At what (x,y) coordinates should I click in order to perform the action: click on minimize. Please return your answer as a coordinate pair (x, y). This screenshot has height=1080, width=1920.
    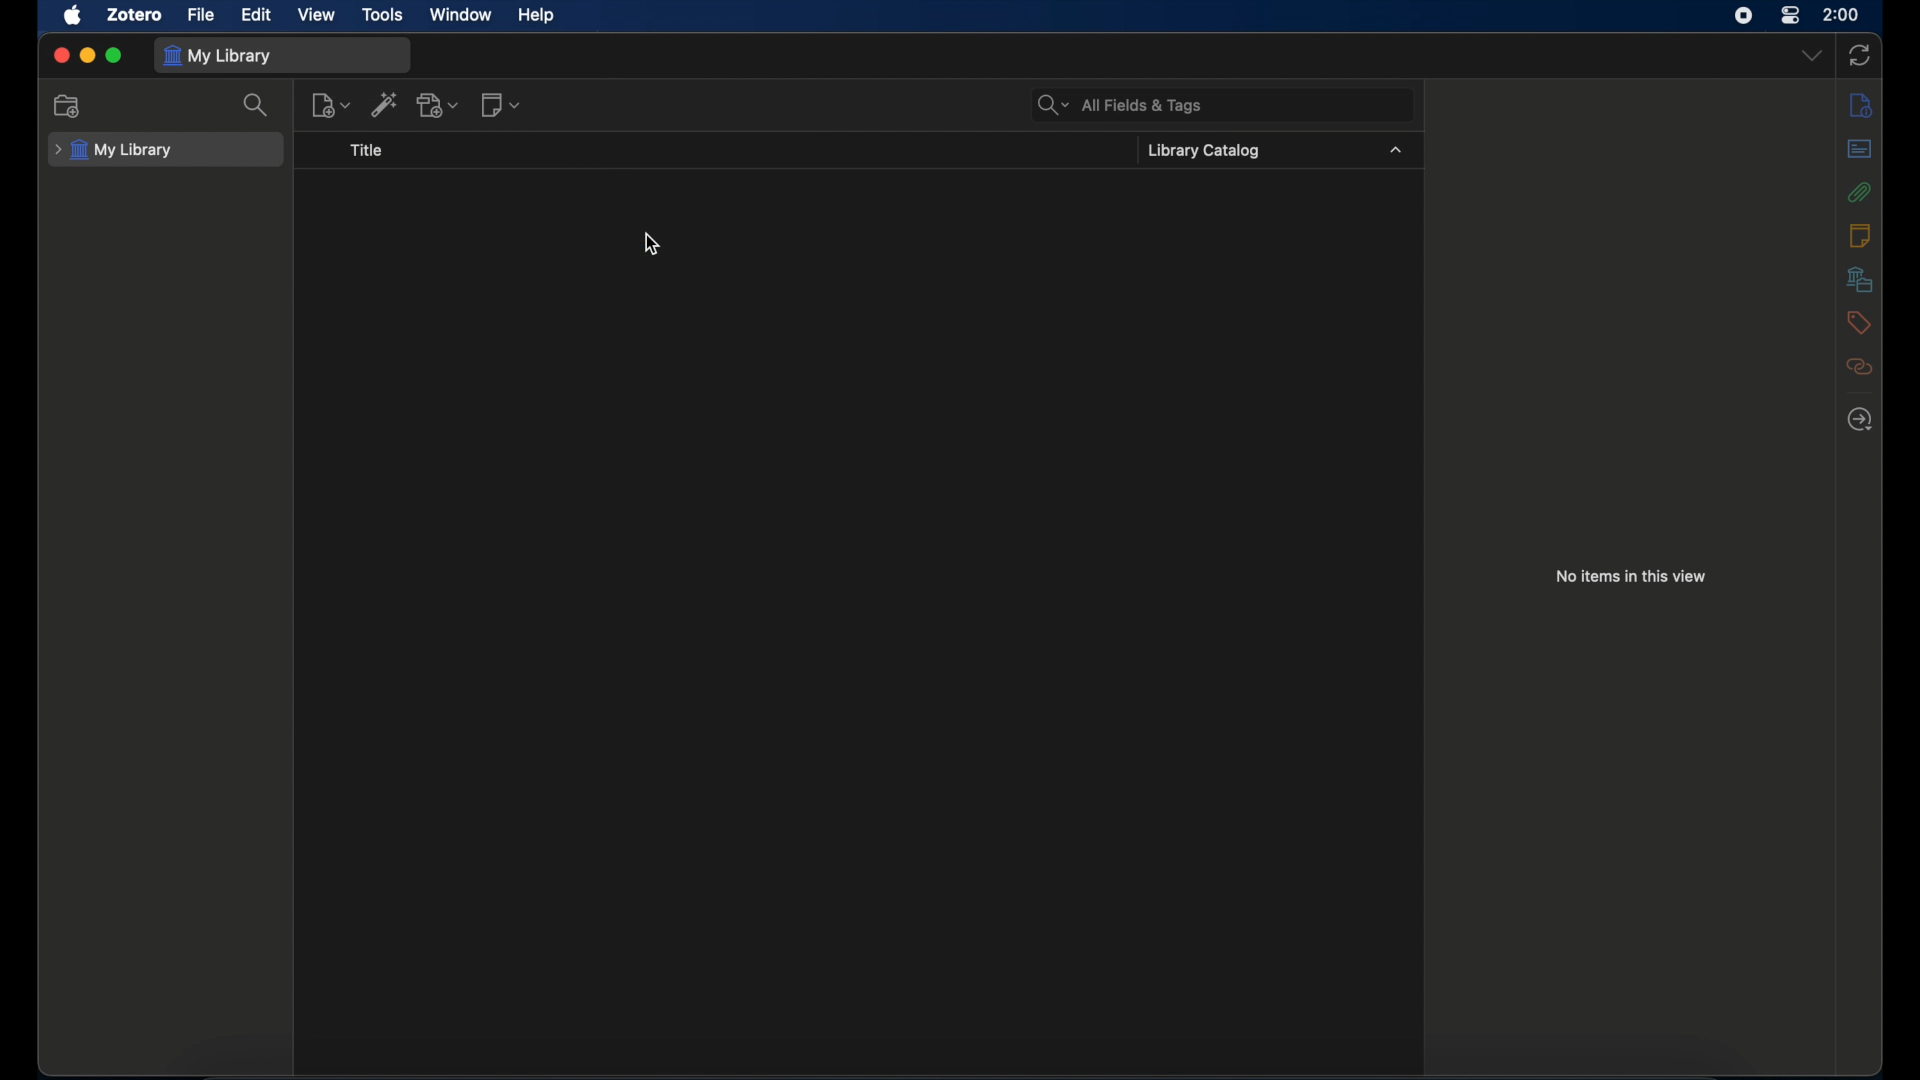
    Looking at the image, I should click on (86, 54).